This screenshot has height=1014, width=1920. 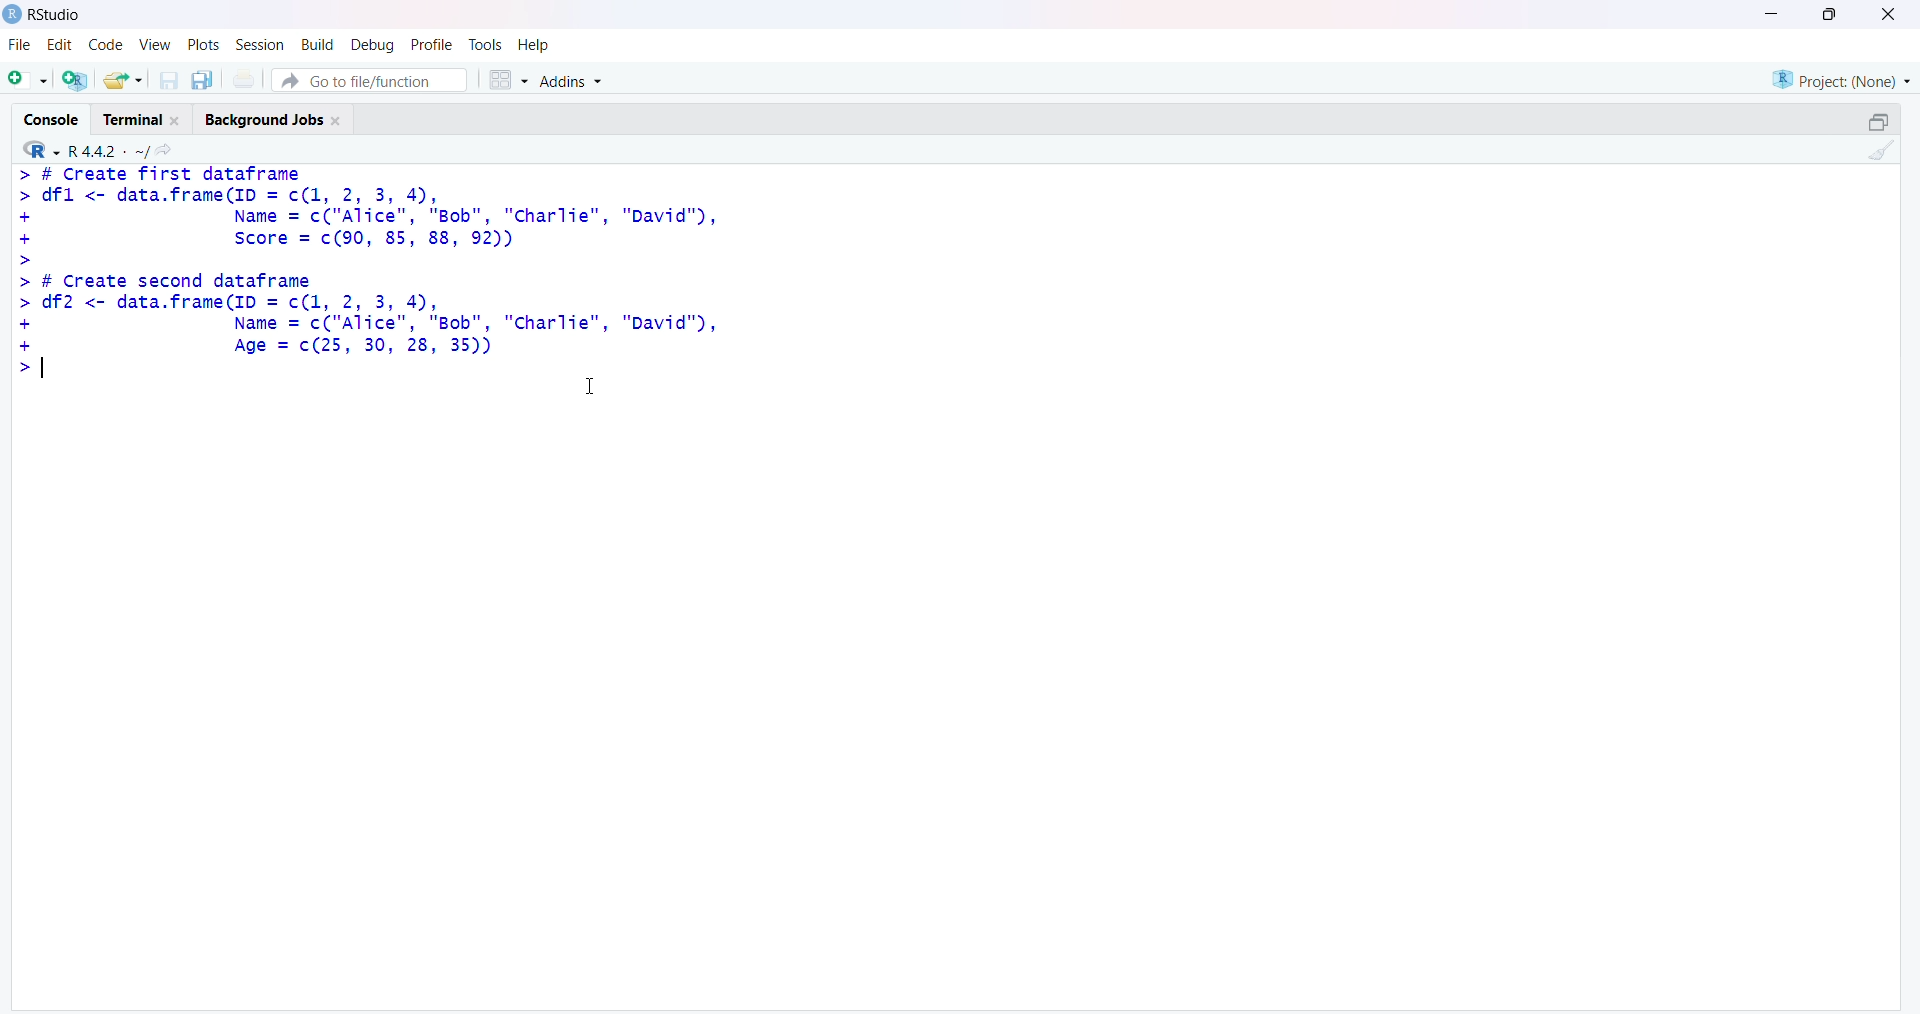 I want to click on share folder as, so click(x=124, y=80).